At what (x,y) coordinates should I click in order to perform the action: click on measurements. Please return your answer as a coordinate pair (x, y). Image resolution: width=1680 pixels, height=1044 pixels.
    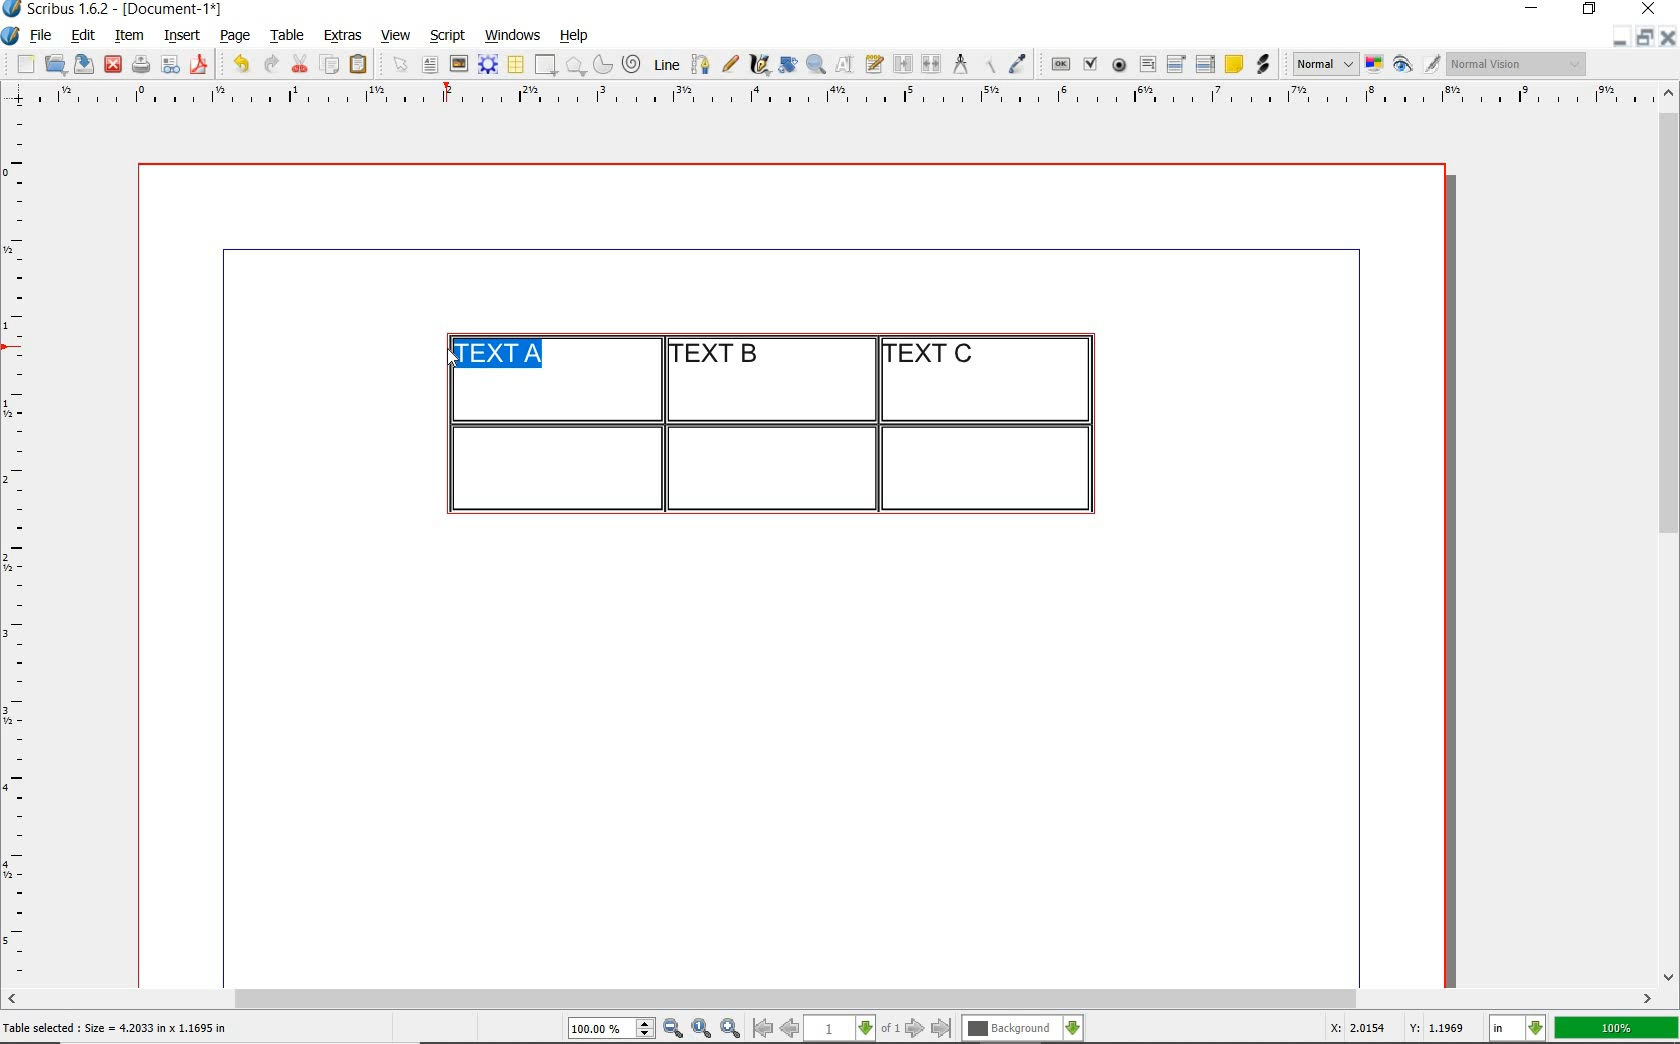
    Looking at the image, I should click on (960, 65).